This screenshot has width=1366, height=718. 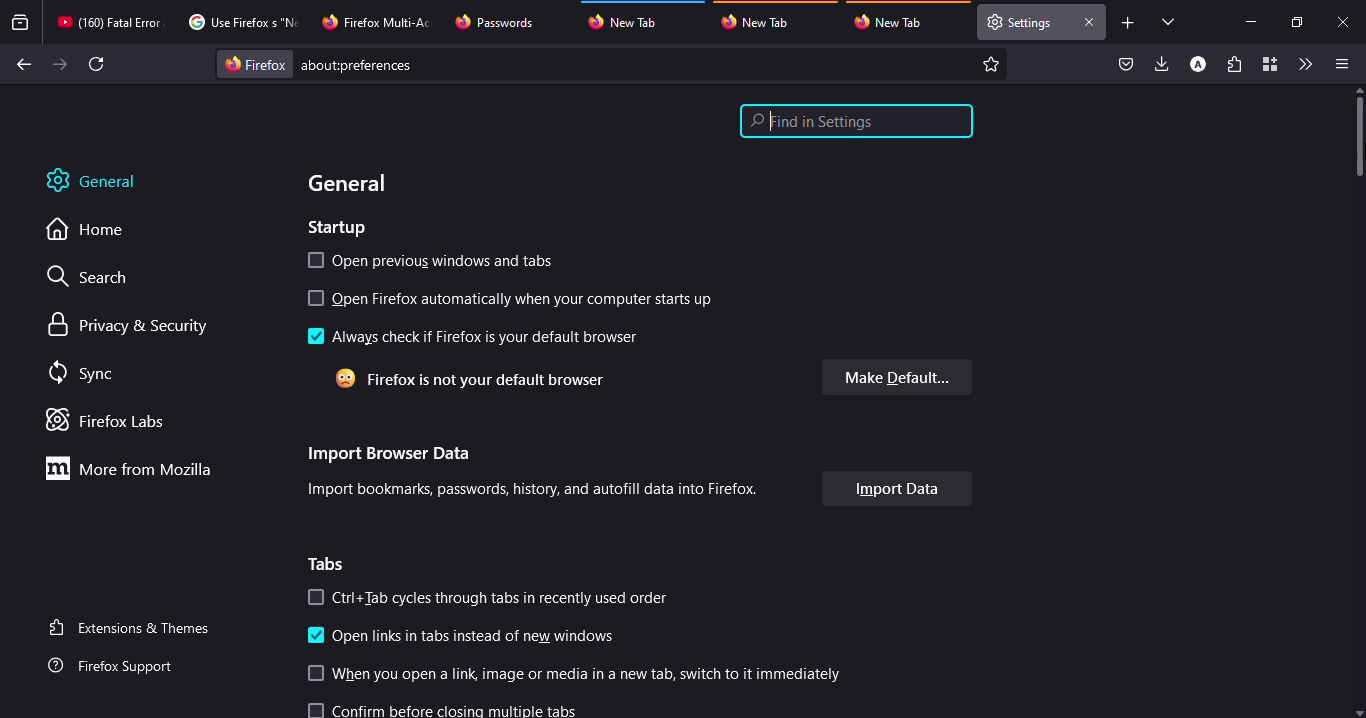 What do you see at coordinates (391, 454) in the screenshot?
I see `import browser data` at bounding box center [391, 454].